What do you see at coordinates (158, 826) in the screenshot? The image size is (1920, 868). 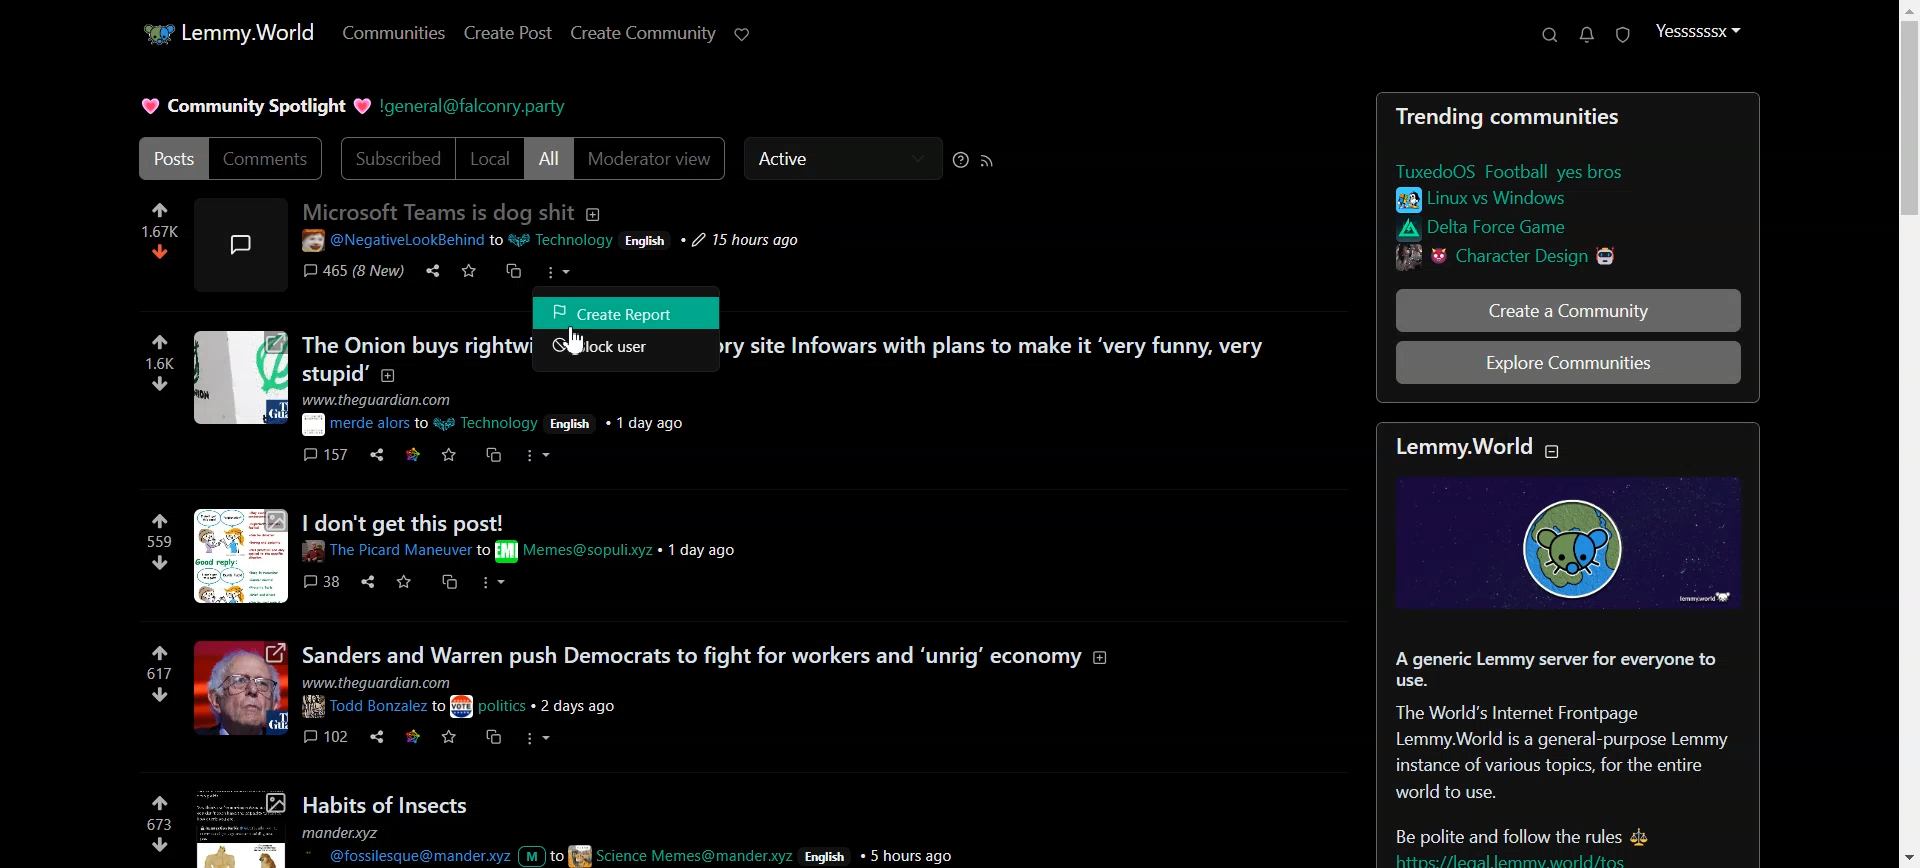 I see `numbers` at bounding box center [158, 826].